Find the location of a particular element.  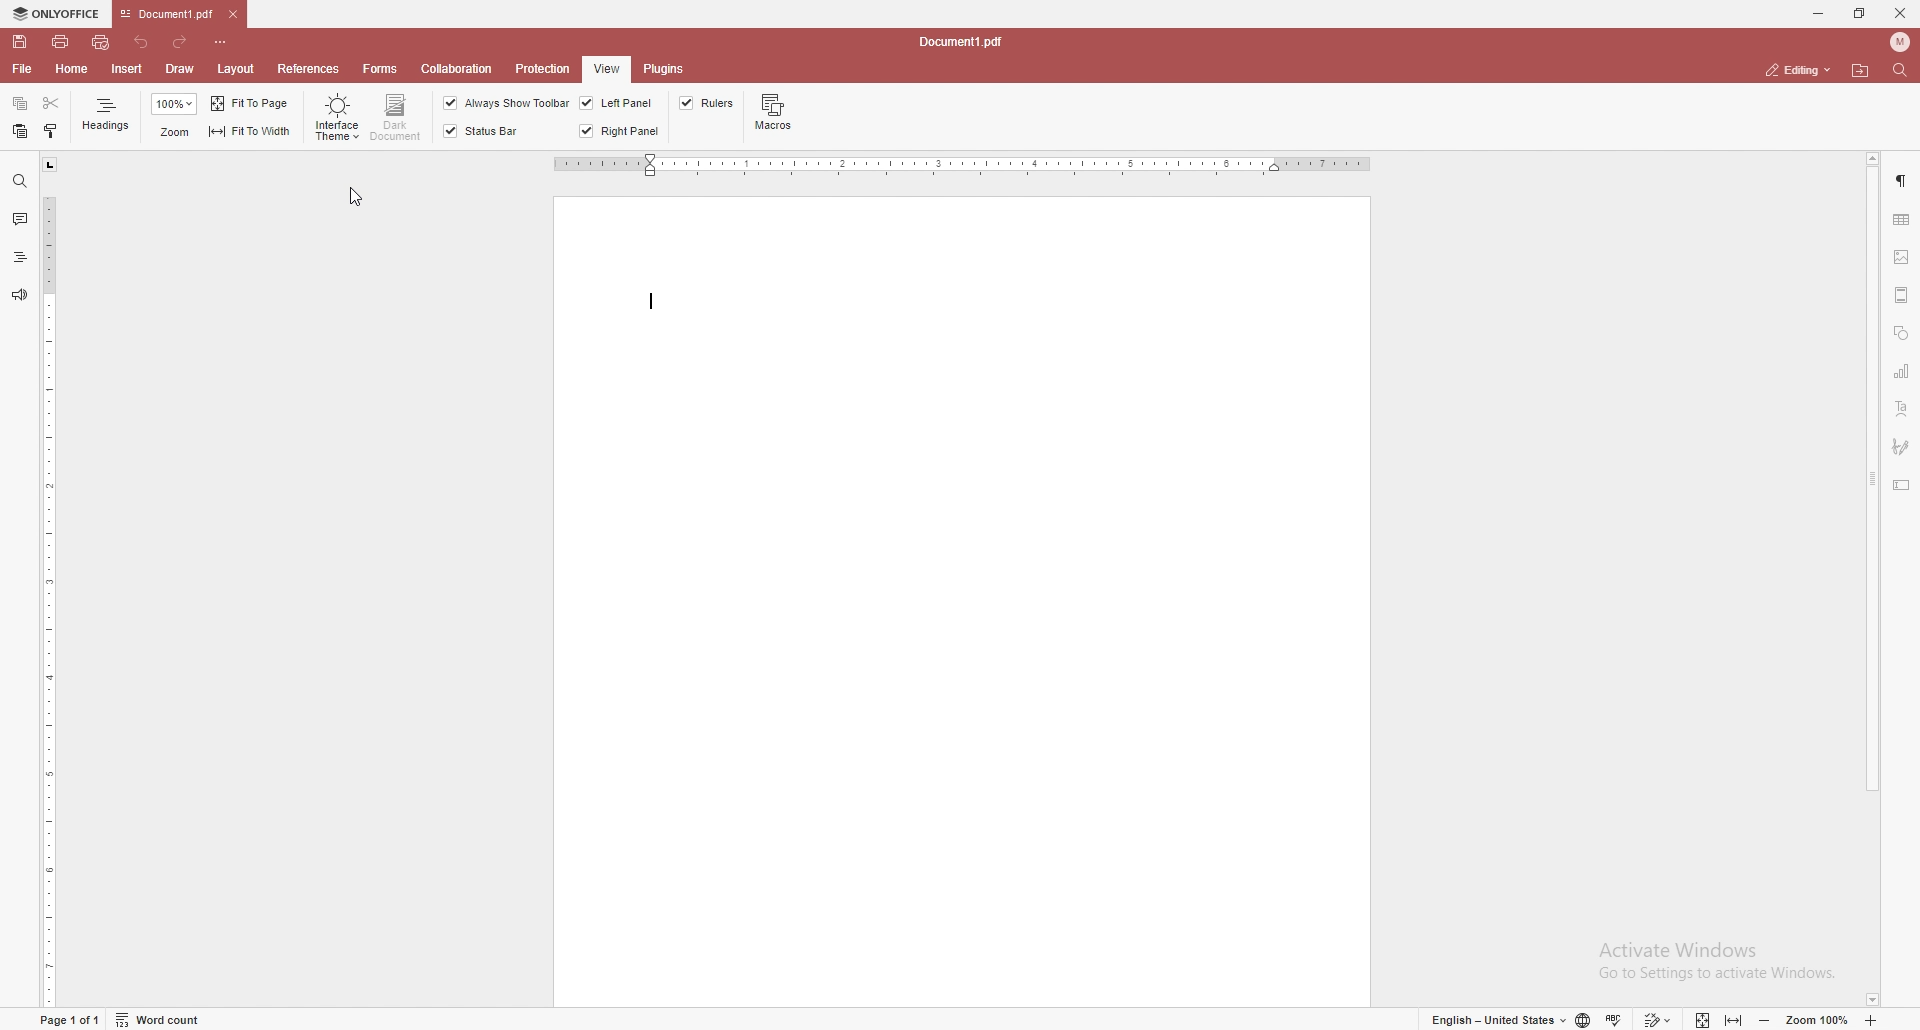

close tab is located at coordinates (232, 16).